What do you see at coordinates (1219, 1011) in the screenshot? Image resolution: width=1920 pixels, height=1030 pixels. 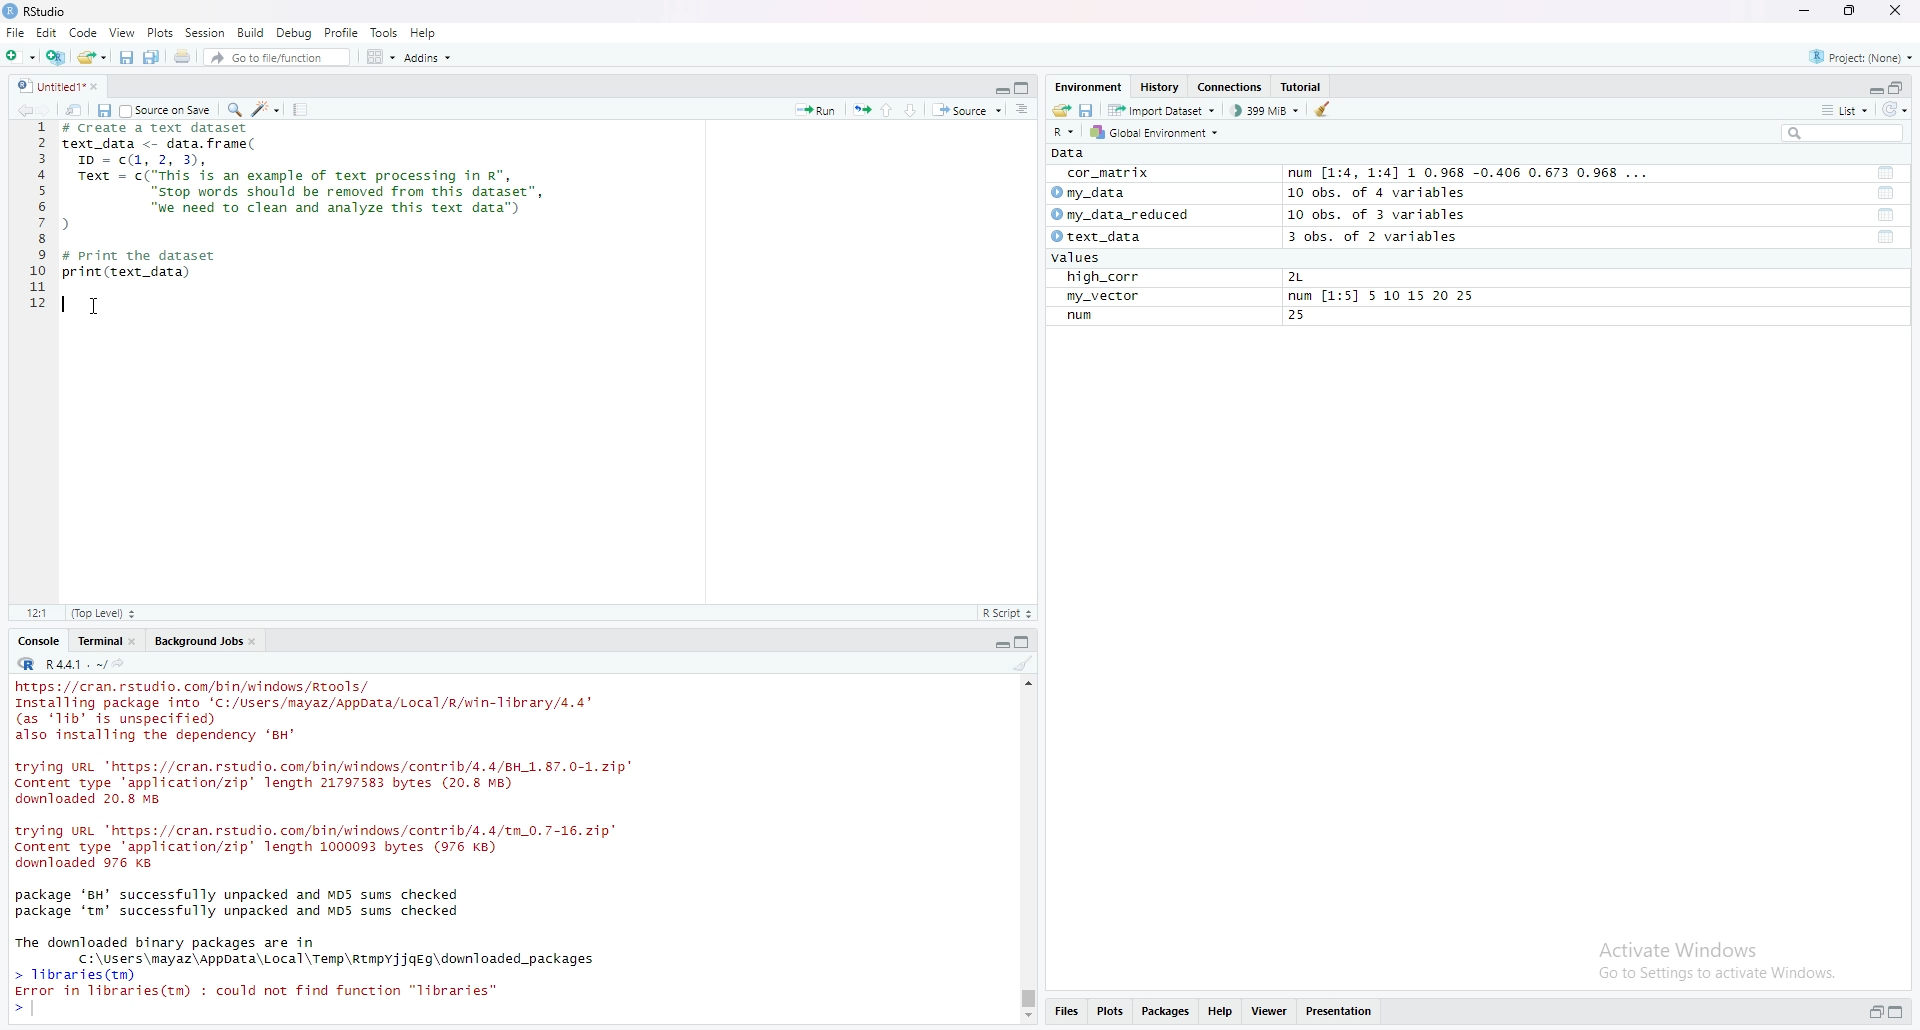 I see `help` at bounding box center [1219, 1011].